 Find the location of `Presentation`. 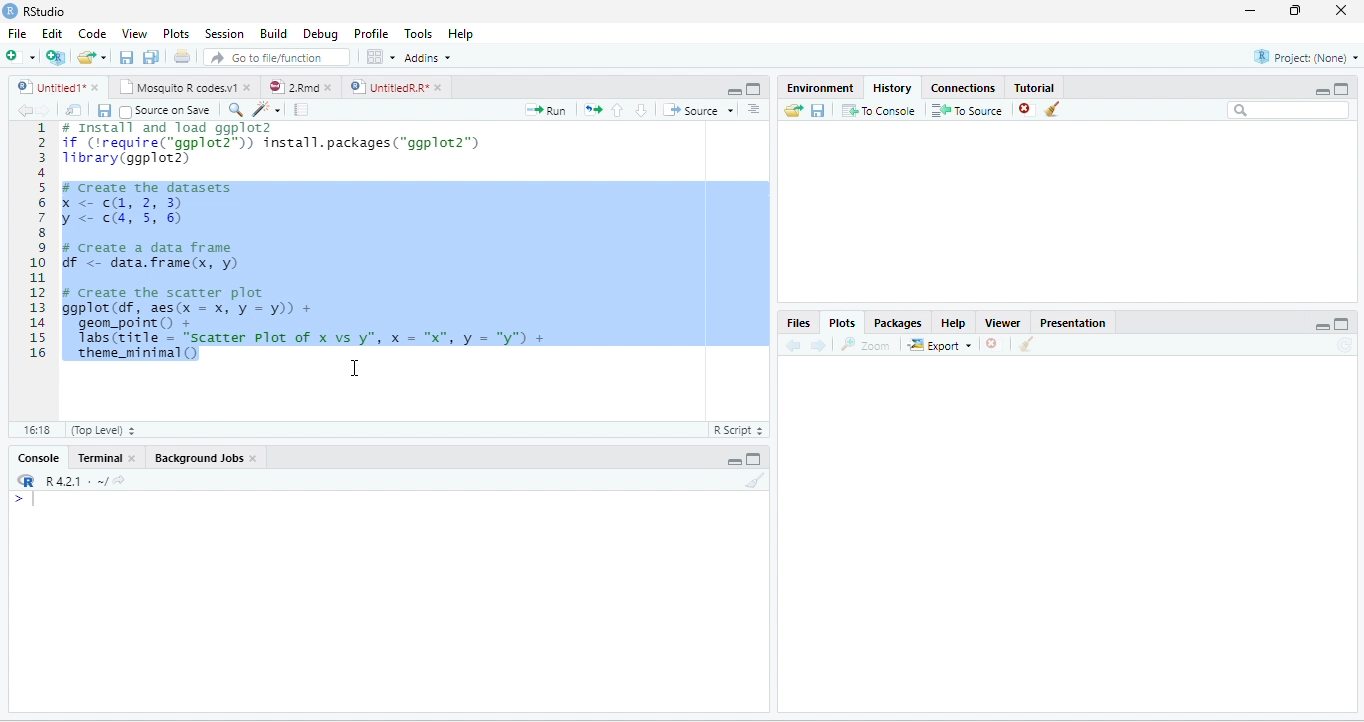

Presentation is located at coordinates (1073, 322).